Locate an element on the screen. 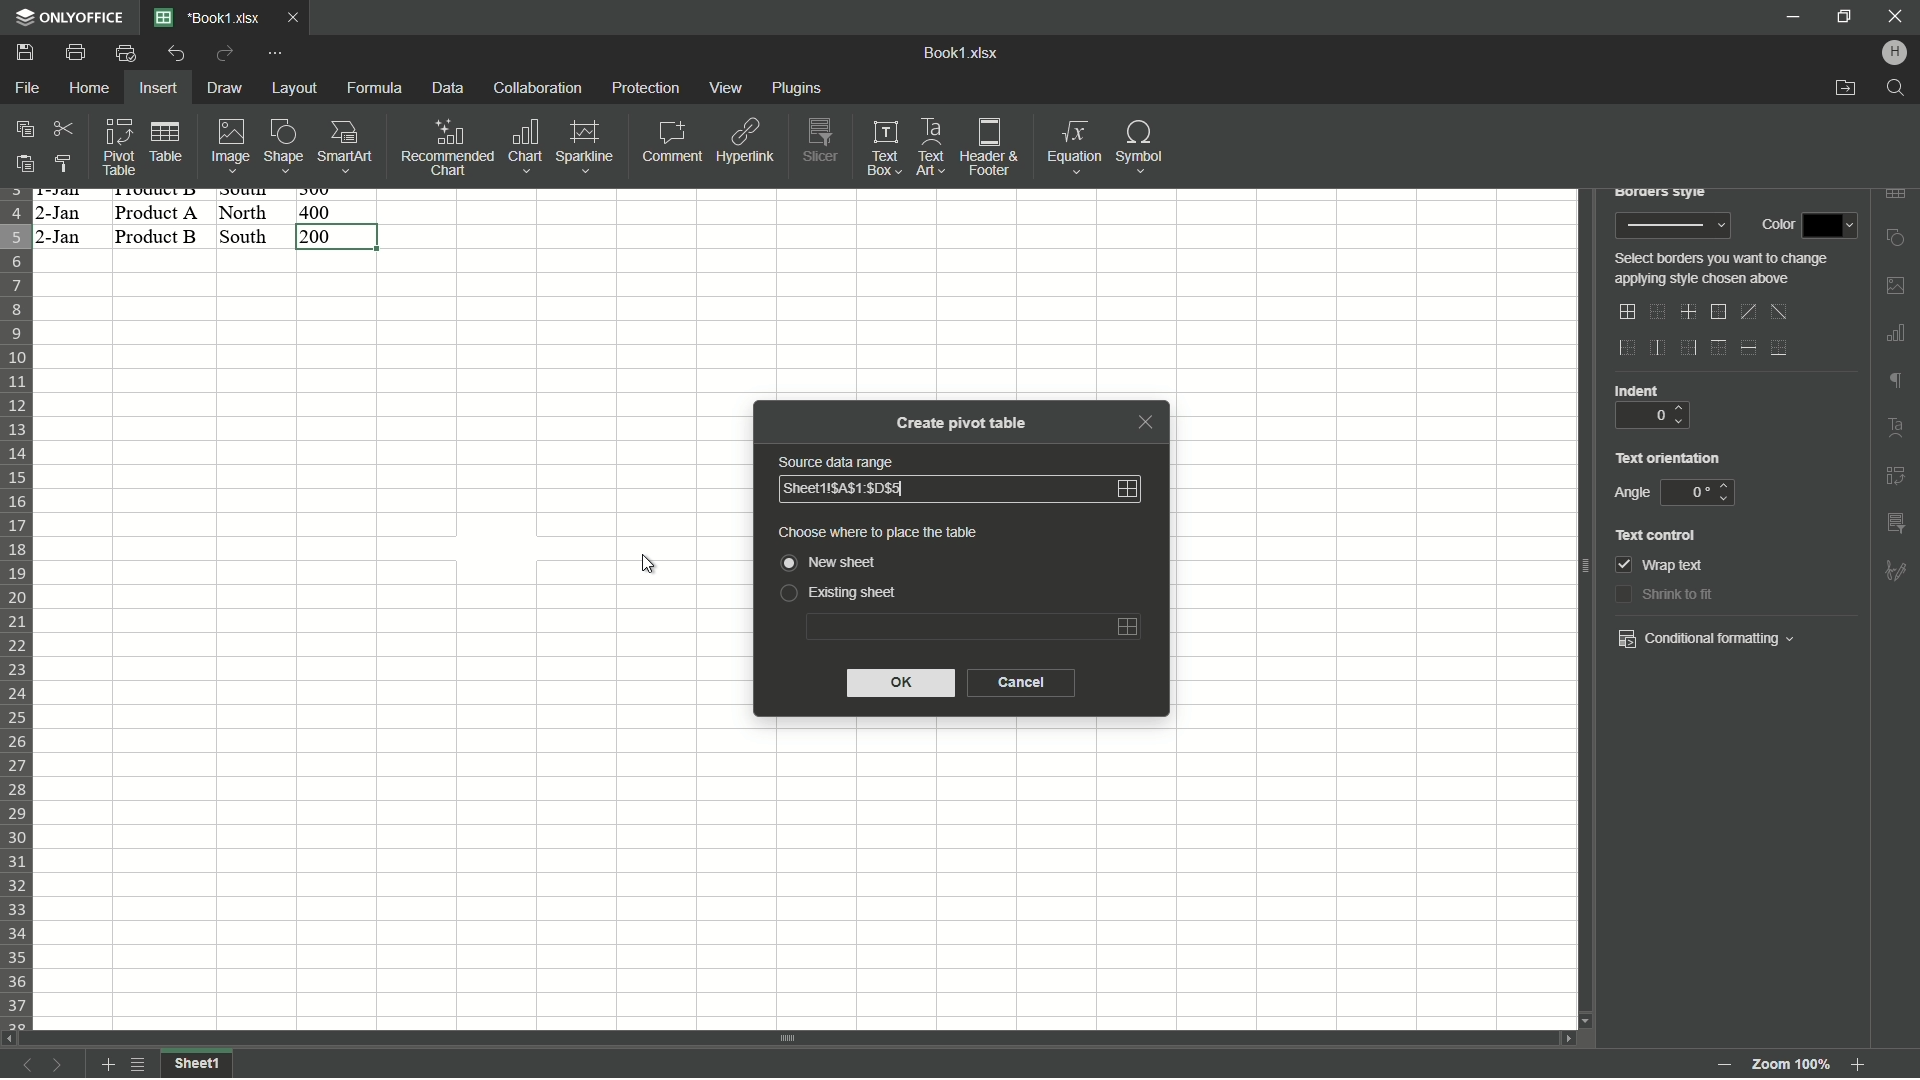 This screenshot has height=1080, width=1920. conditional formatting is located at coordinates (1697, 640).